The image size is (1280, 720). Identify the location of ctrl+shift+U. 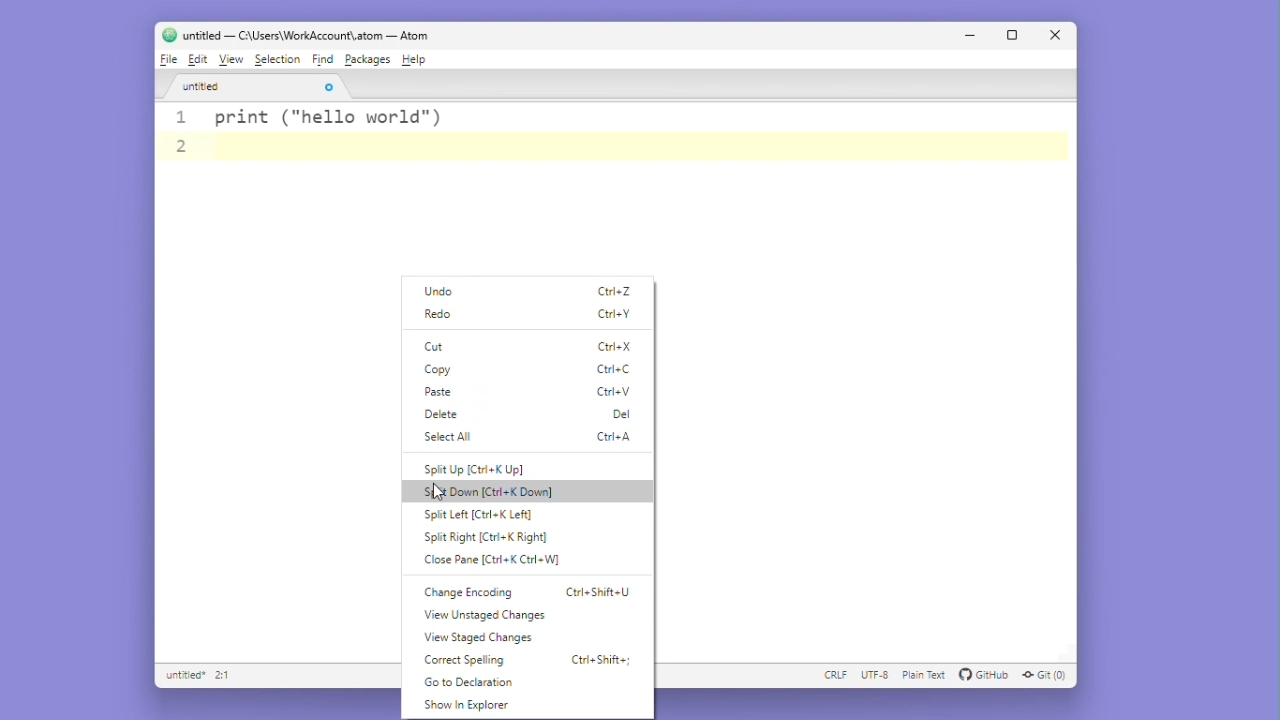
(604, 592).